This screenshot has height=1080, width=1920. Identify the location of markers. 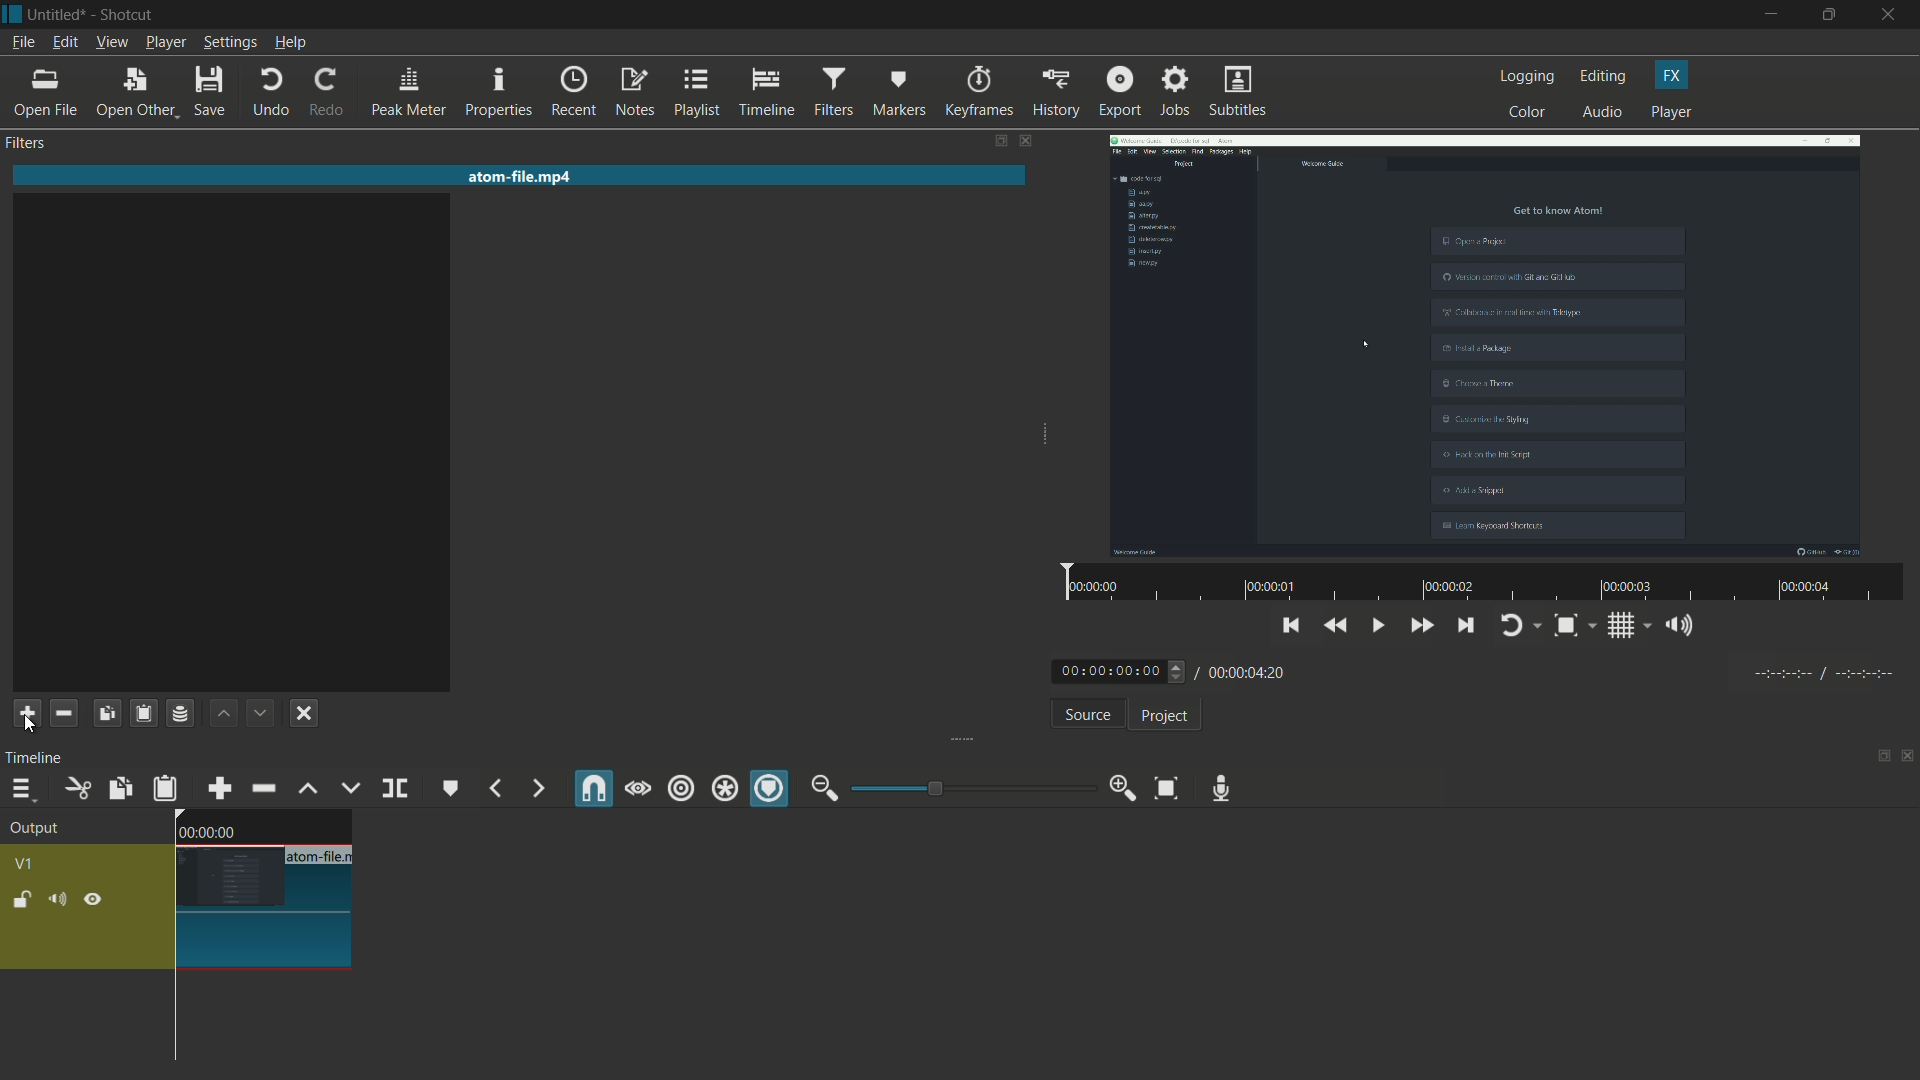
(899, 91).